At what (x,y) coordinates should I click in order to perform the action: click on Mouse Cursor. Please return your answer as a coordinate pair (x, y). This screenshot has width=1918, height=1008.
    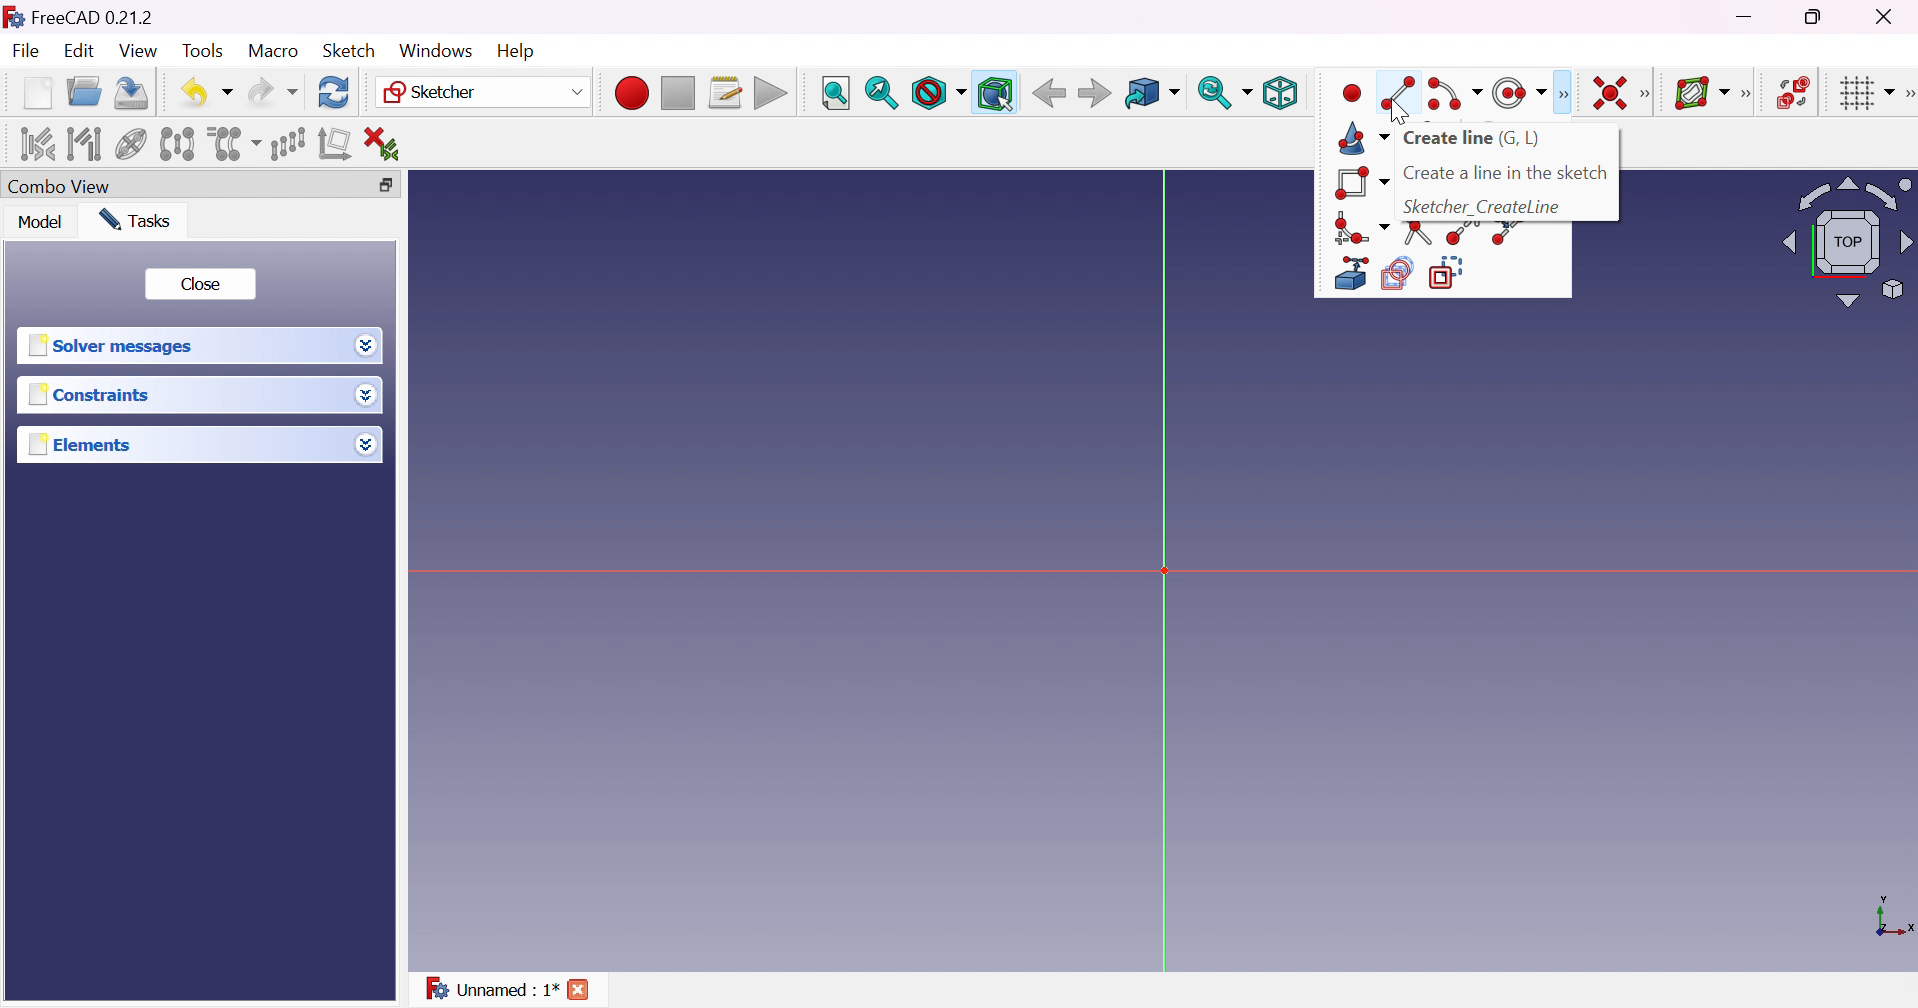
    Looking at the image, I should click on (1398, 111).